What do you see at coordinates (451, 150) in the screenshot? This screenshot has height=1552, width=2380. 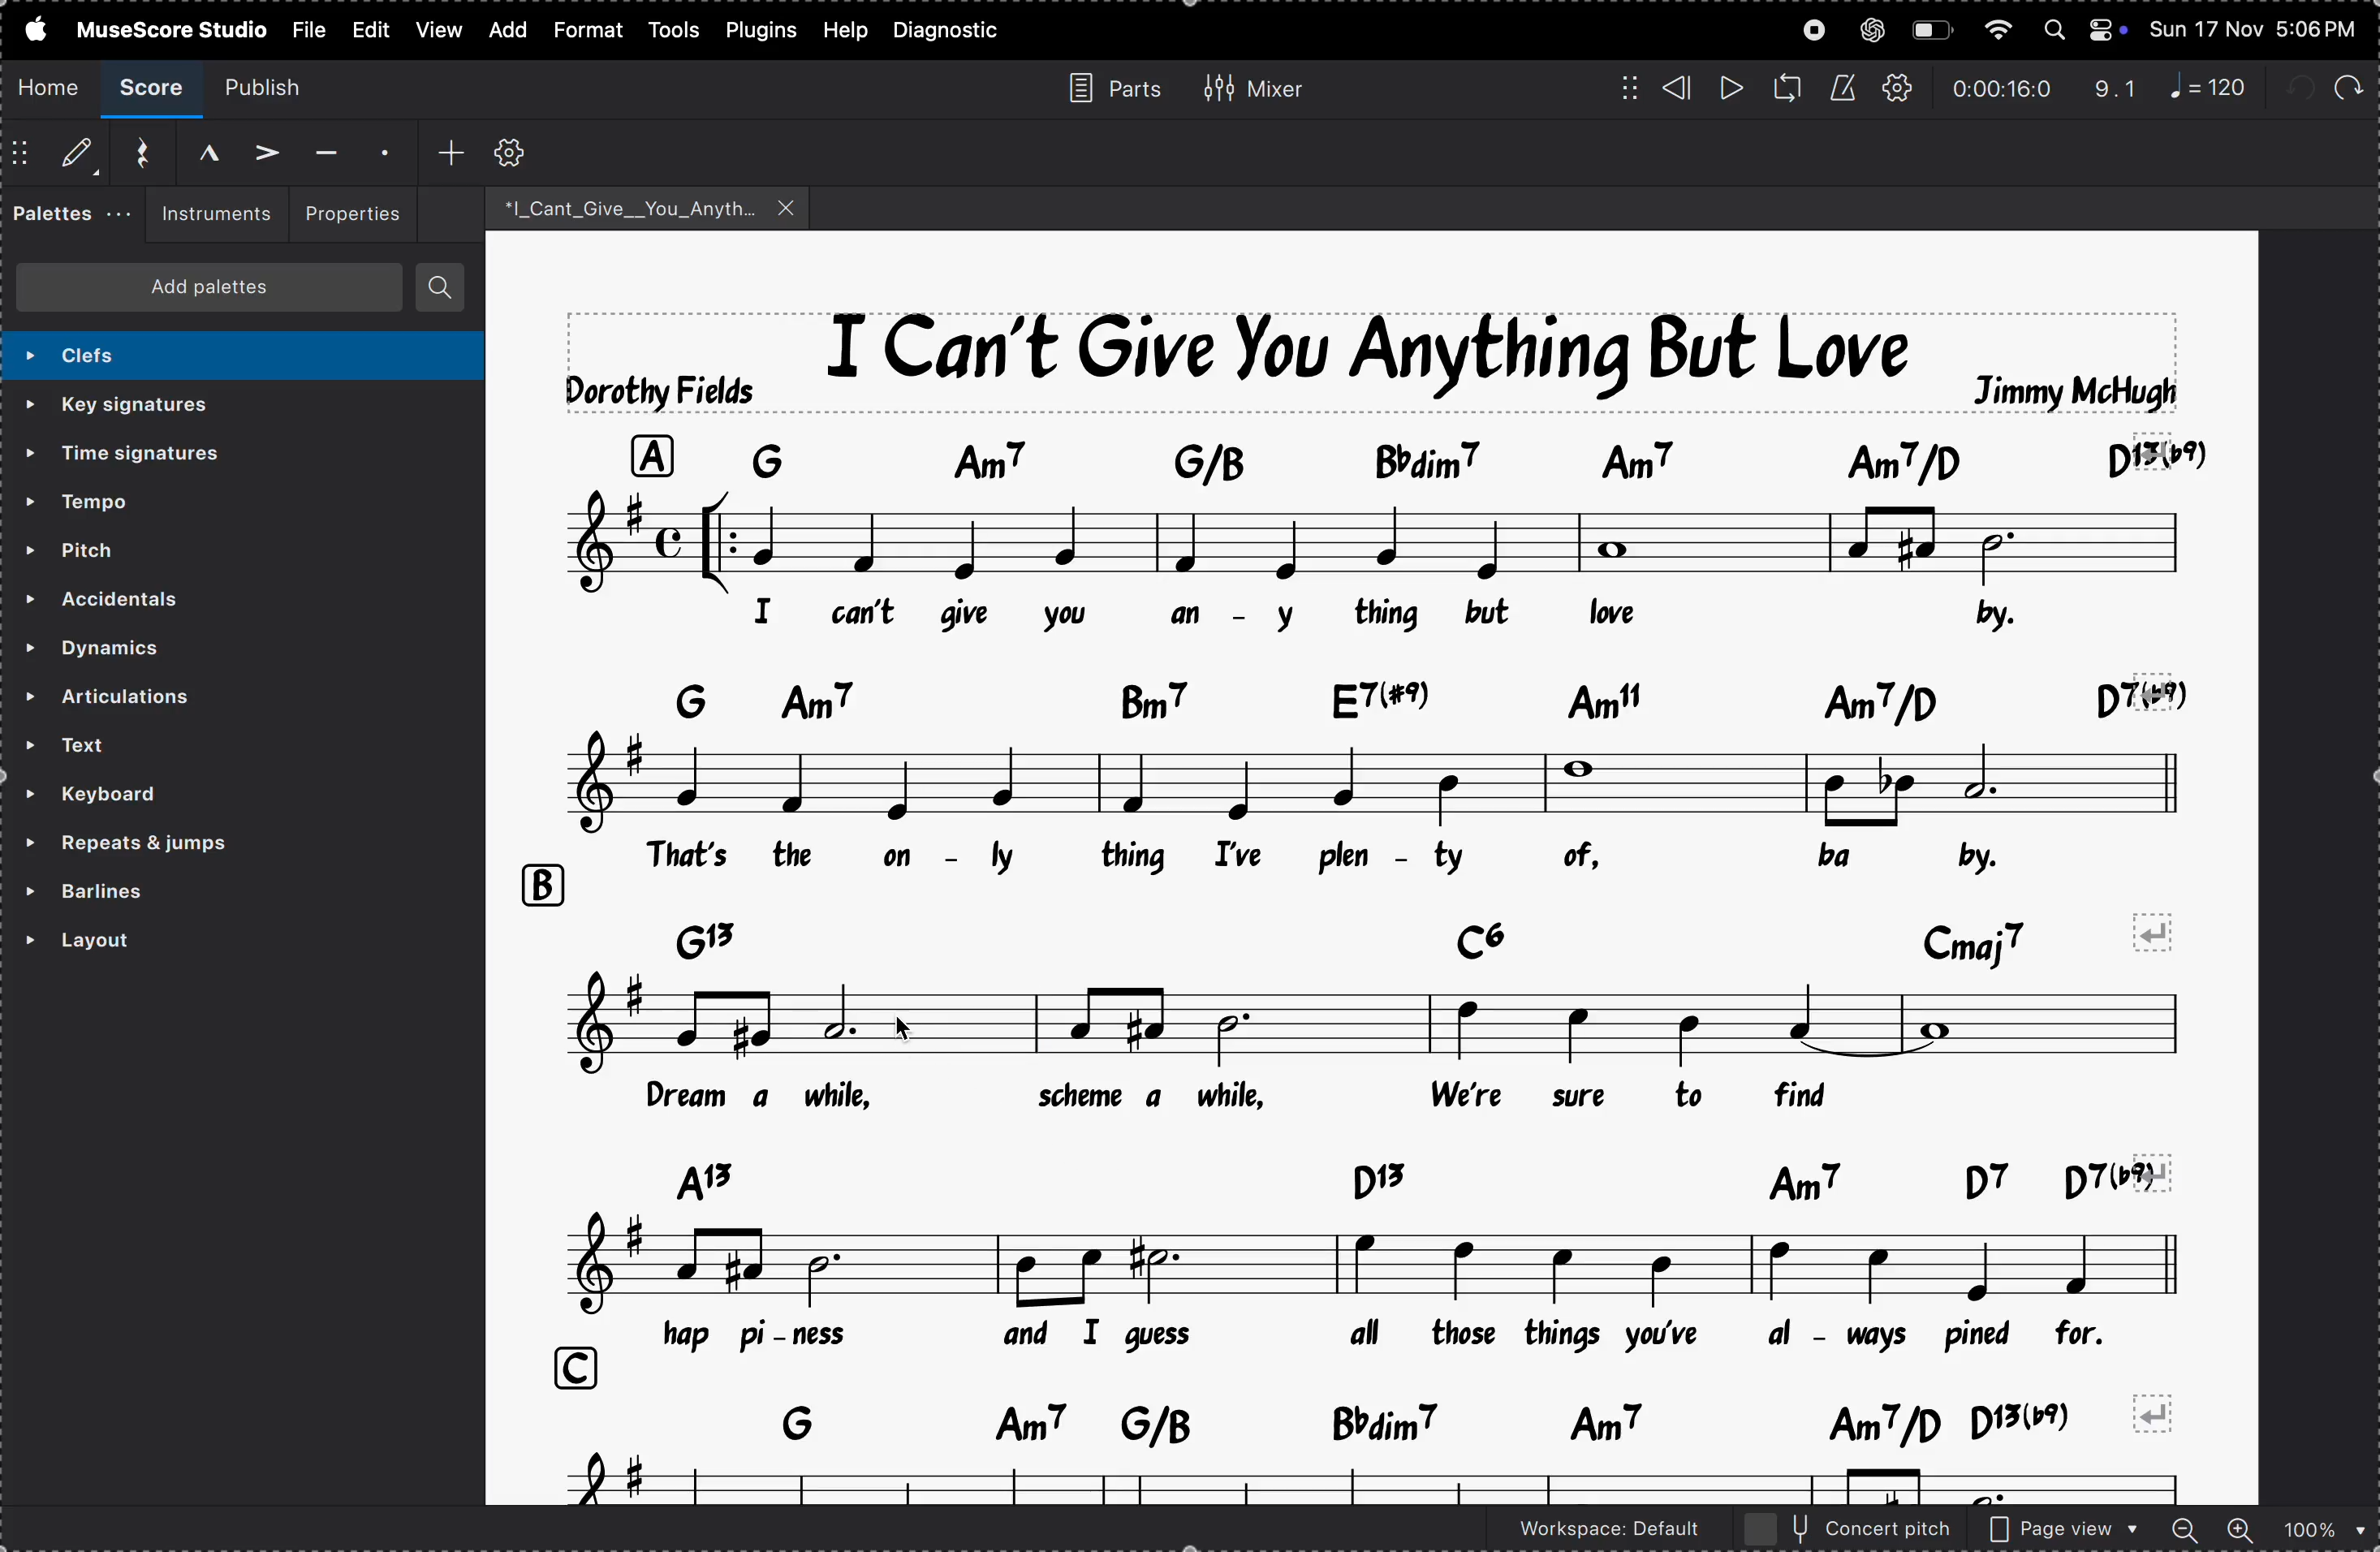 I see `add` at bounding box center [451, 150].